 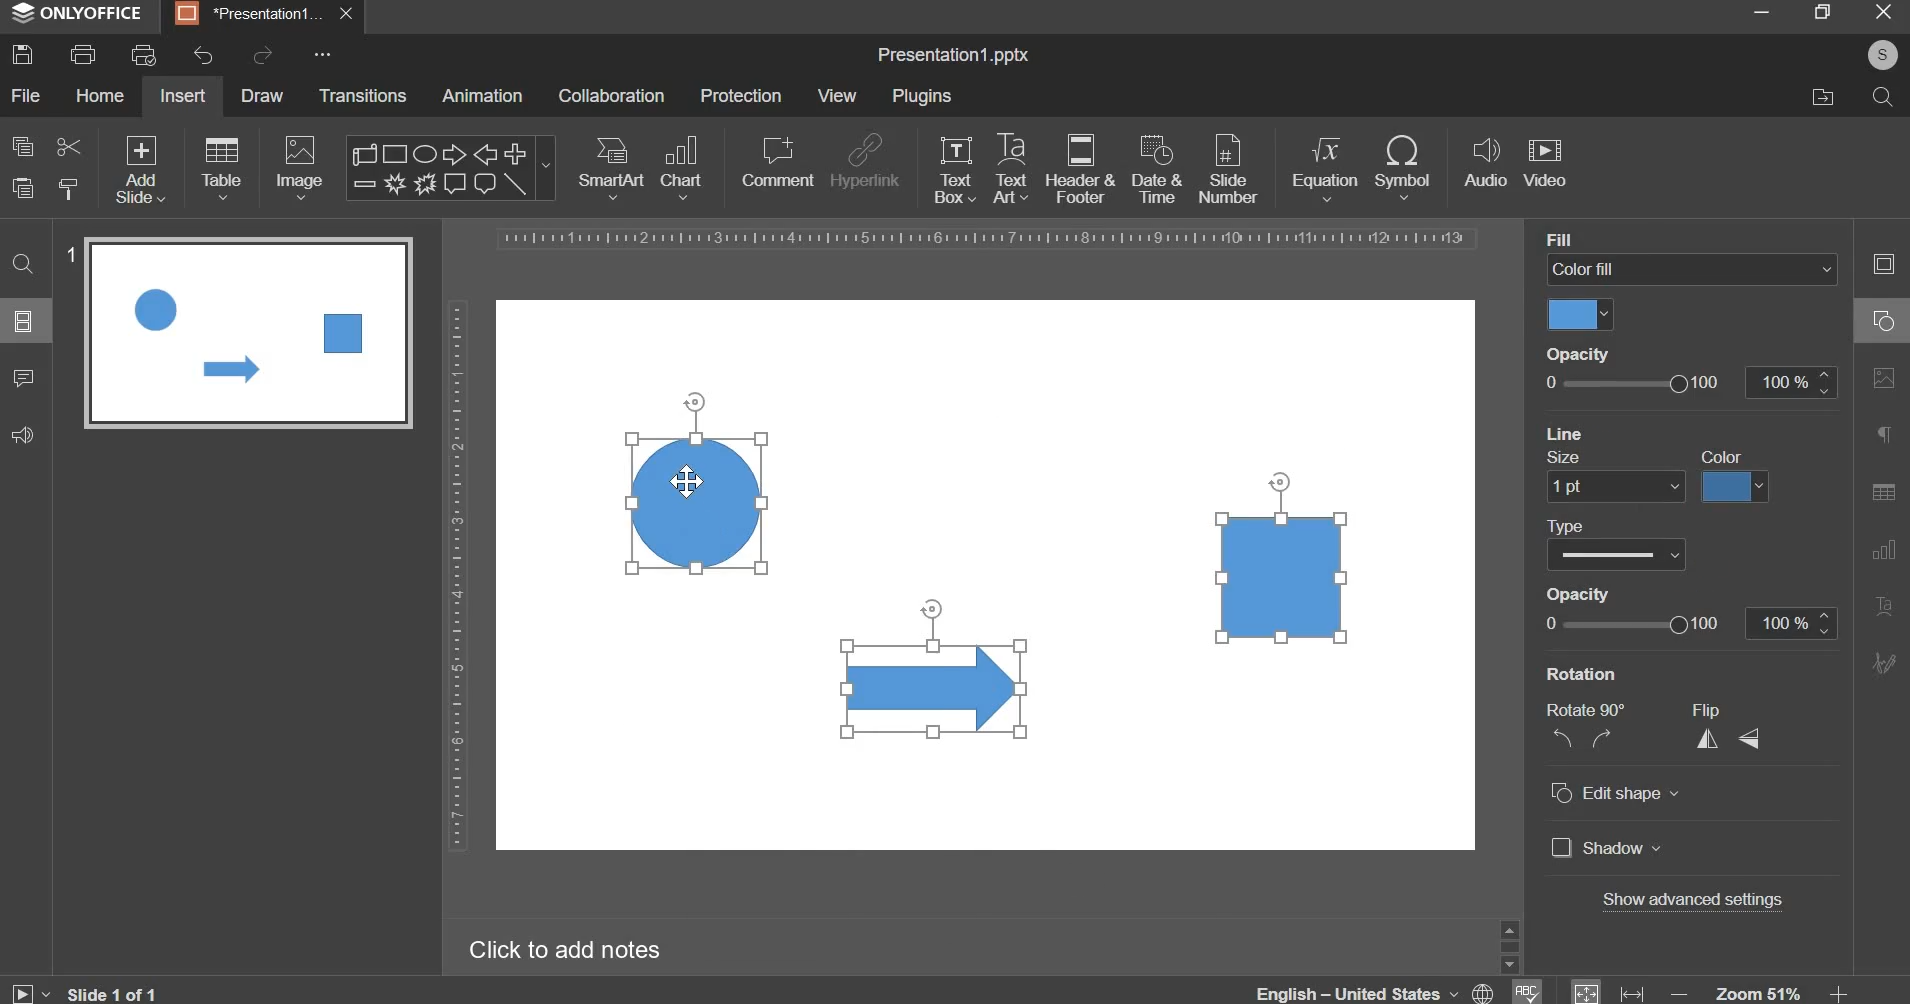 What do you see at coordinates (1884, 10) in the screenshot?
I see `exit` at bounding box center [1884, 10].